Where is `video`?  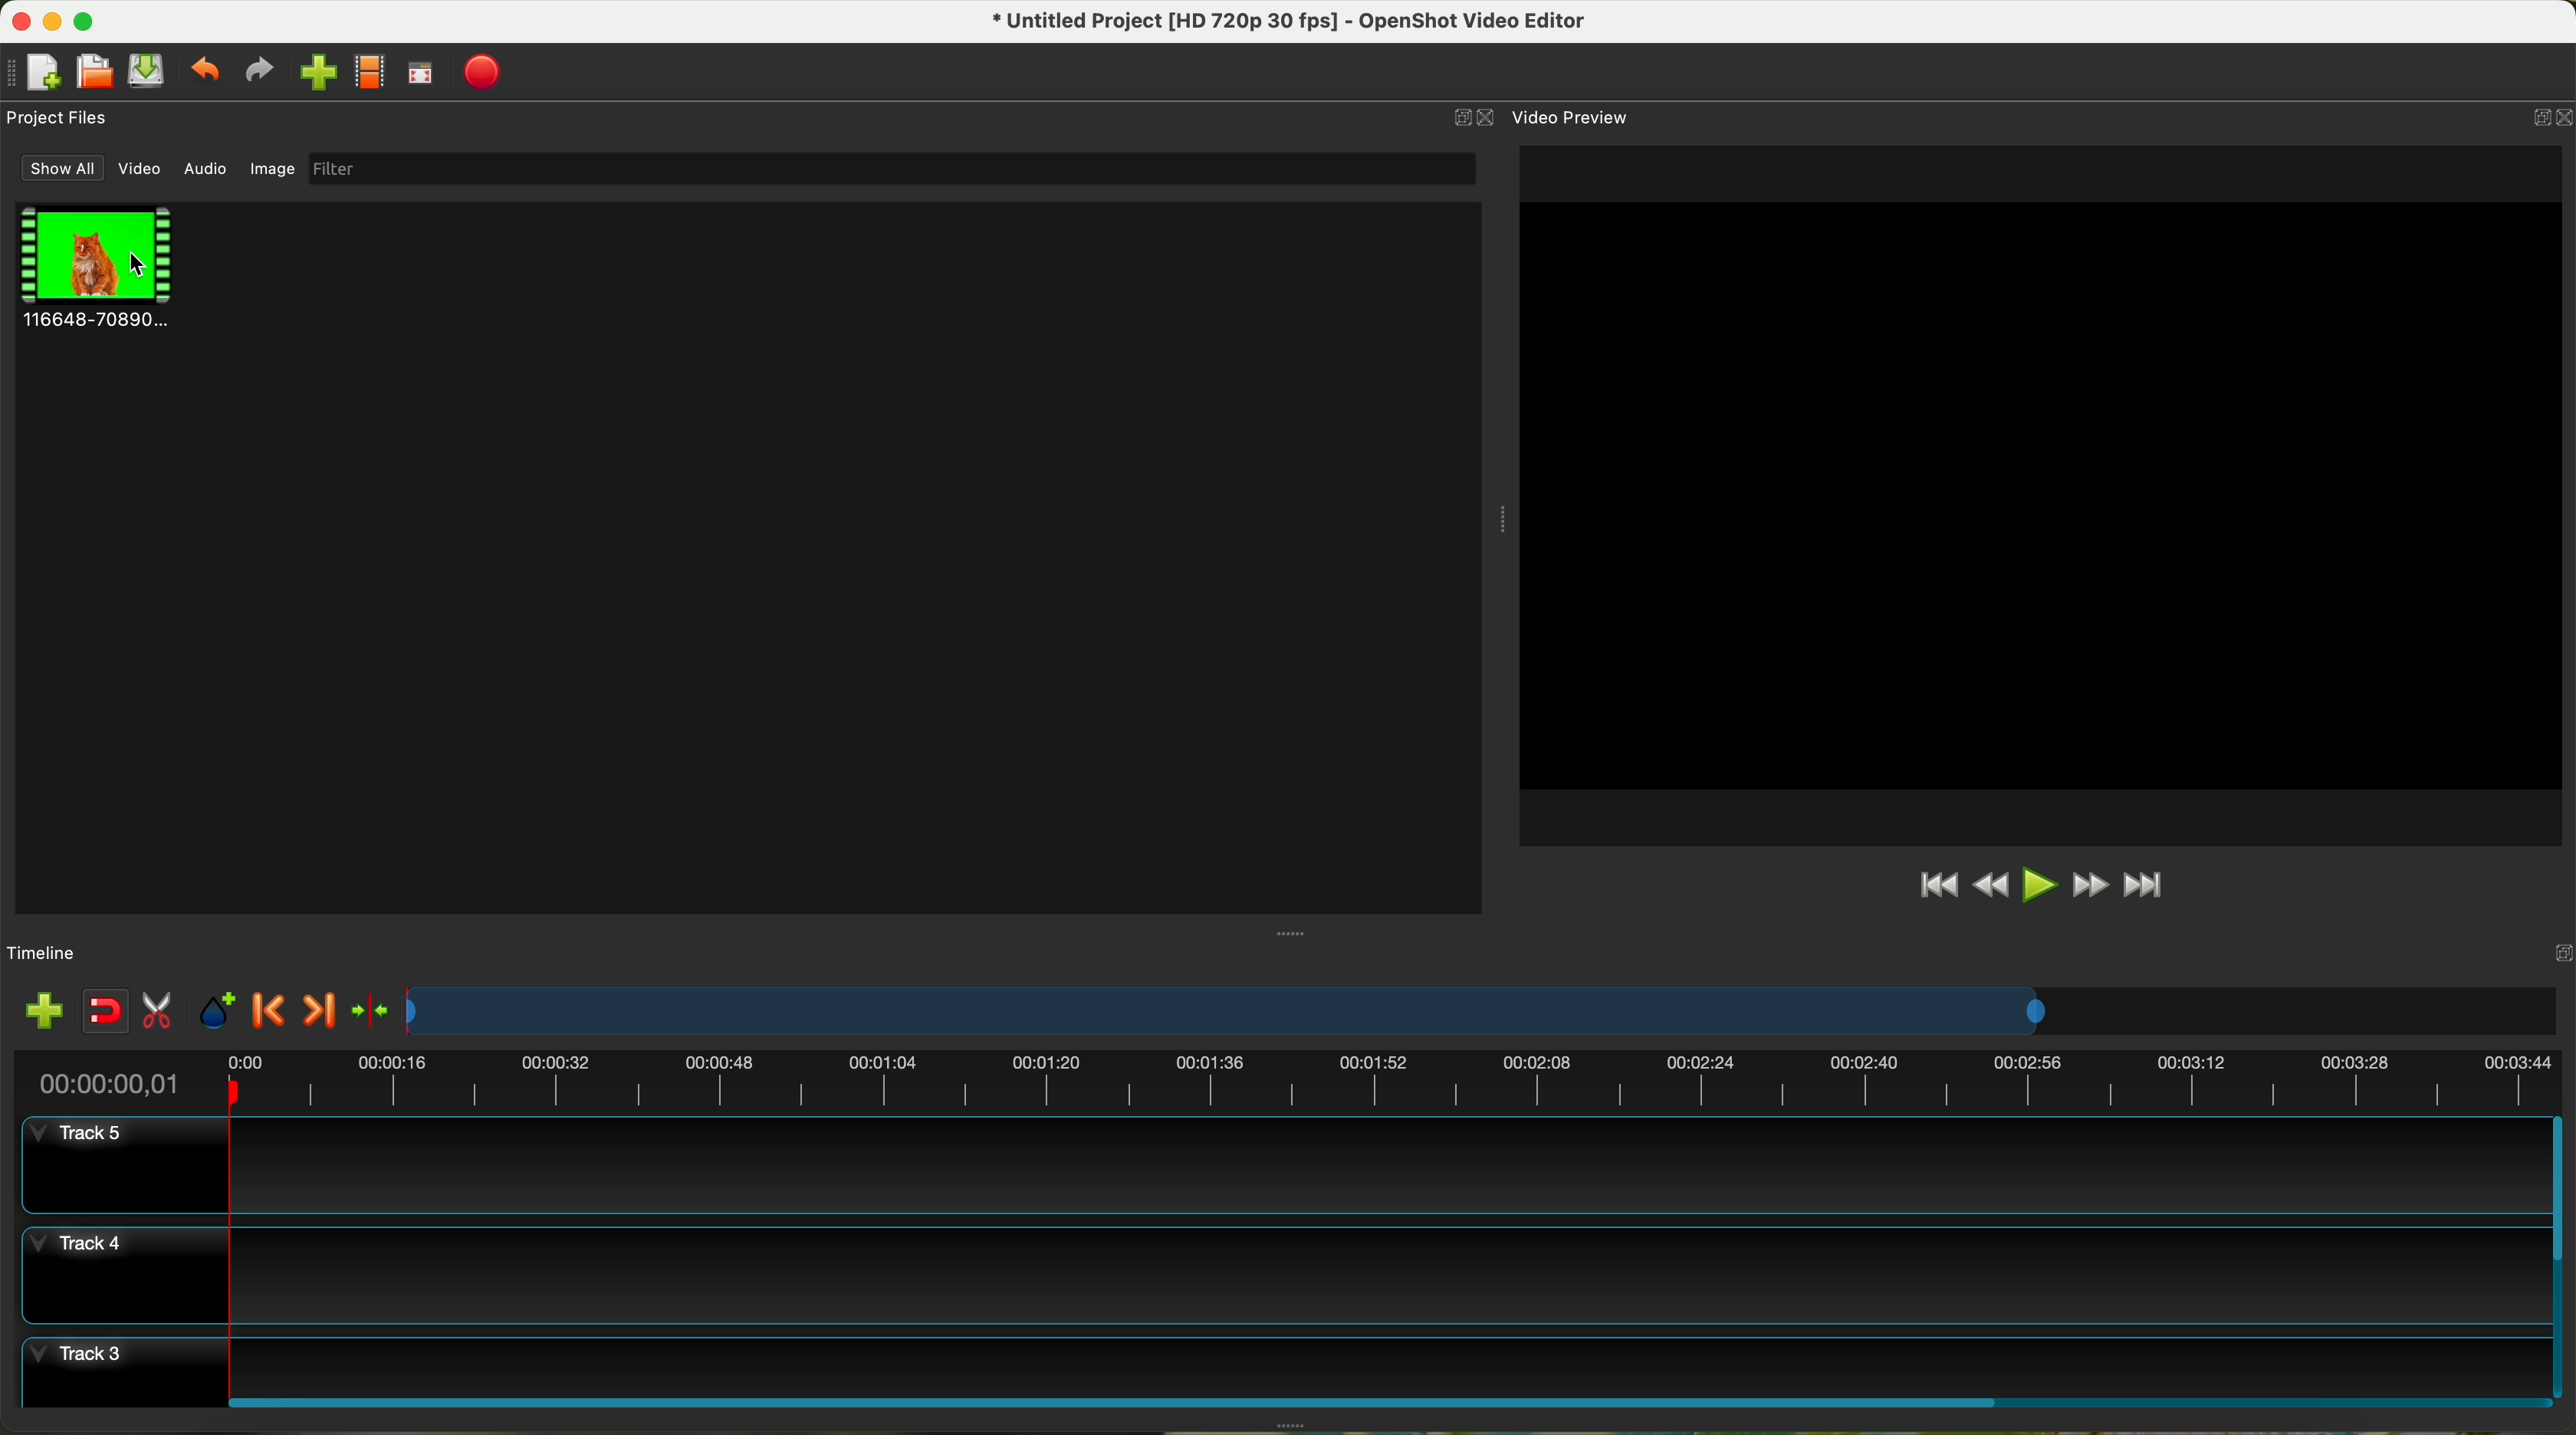
video is located at coordinates (141, 169).